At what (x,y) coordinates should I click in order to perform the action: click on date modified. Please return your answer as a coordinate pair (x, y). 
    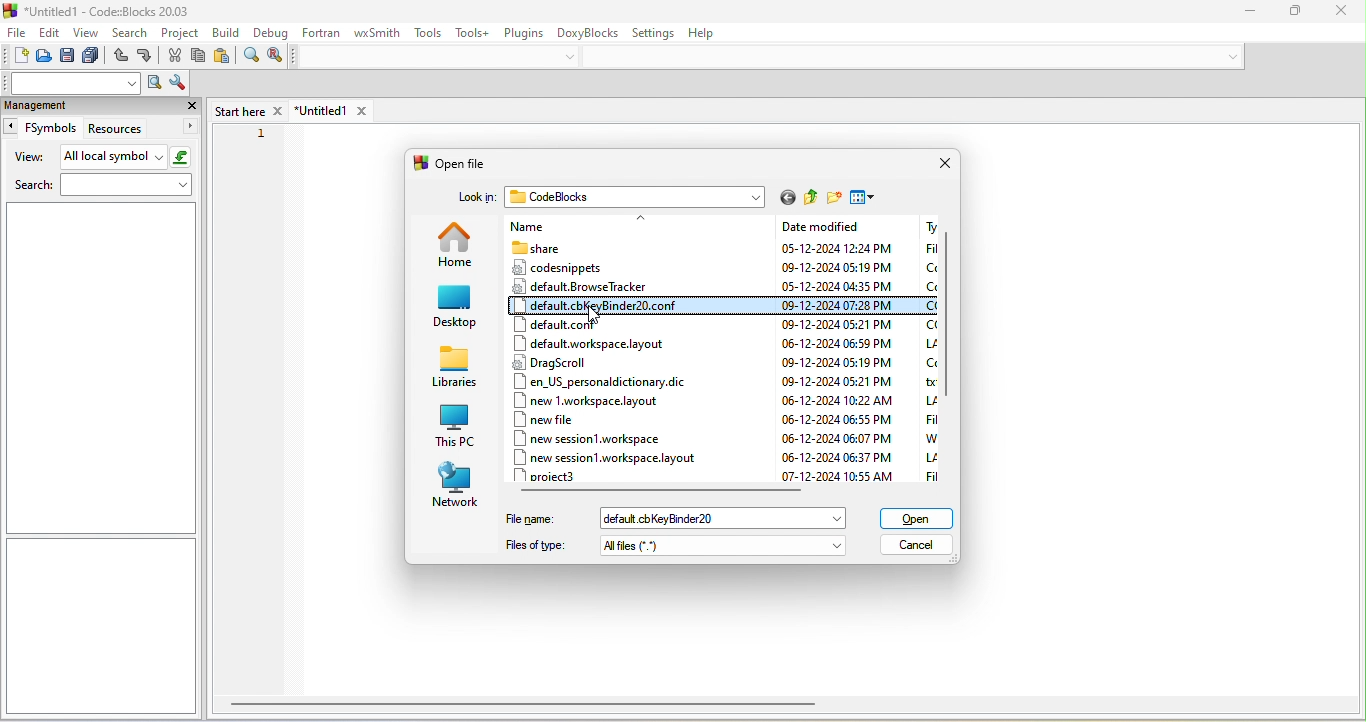
    Looking at the image, I should click on (844, 225).